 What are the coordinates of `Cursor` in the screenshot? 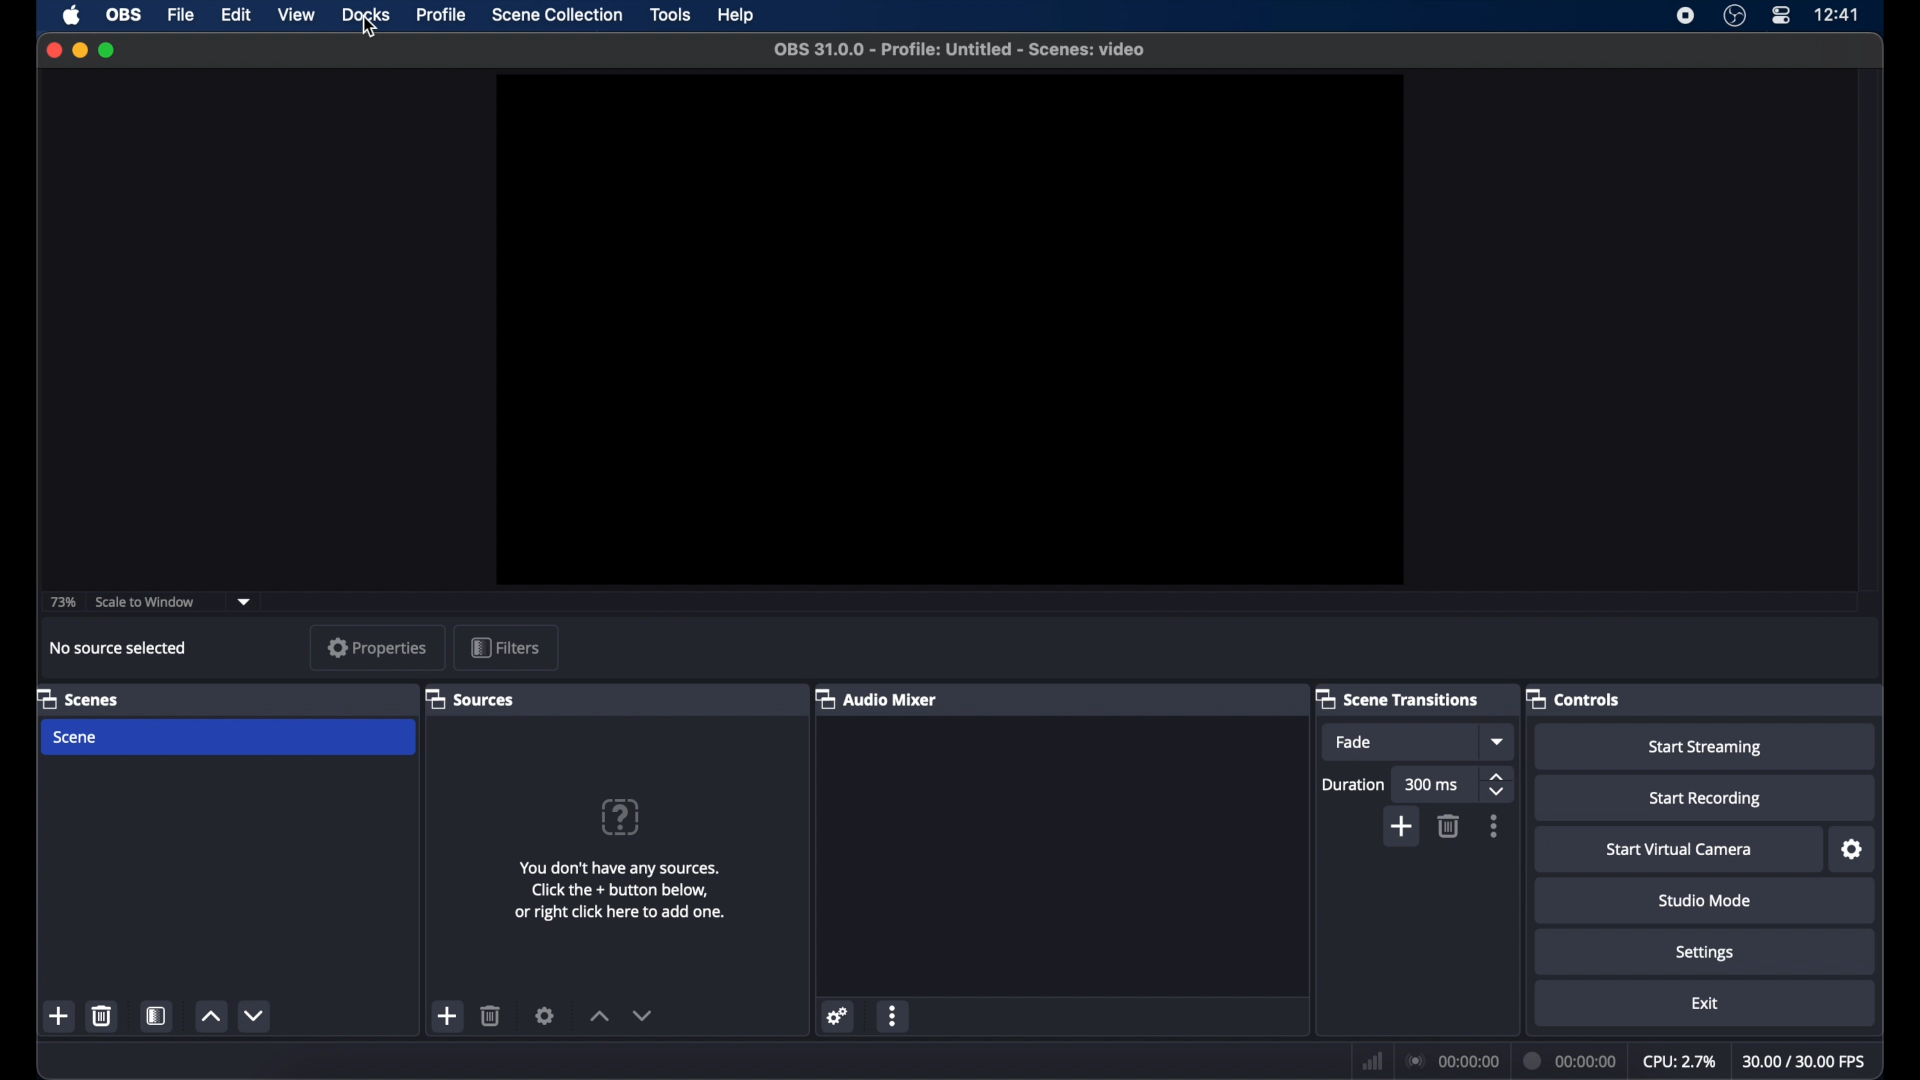 It's located at (367, 29).